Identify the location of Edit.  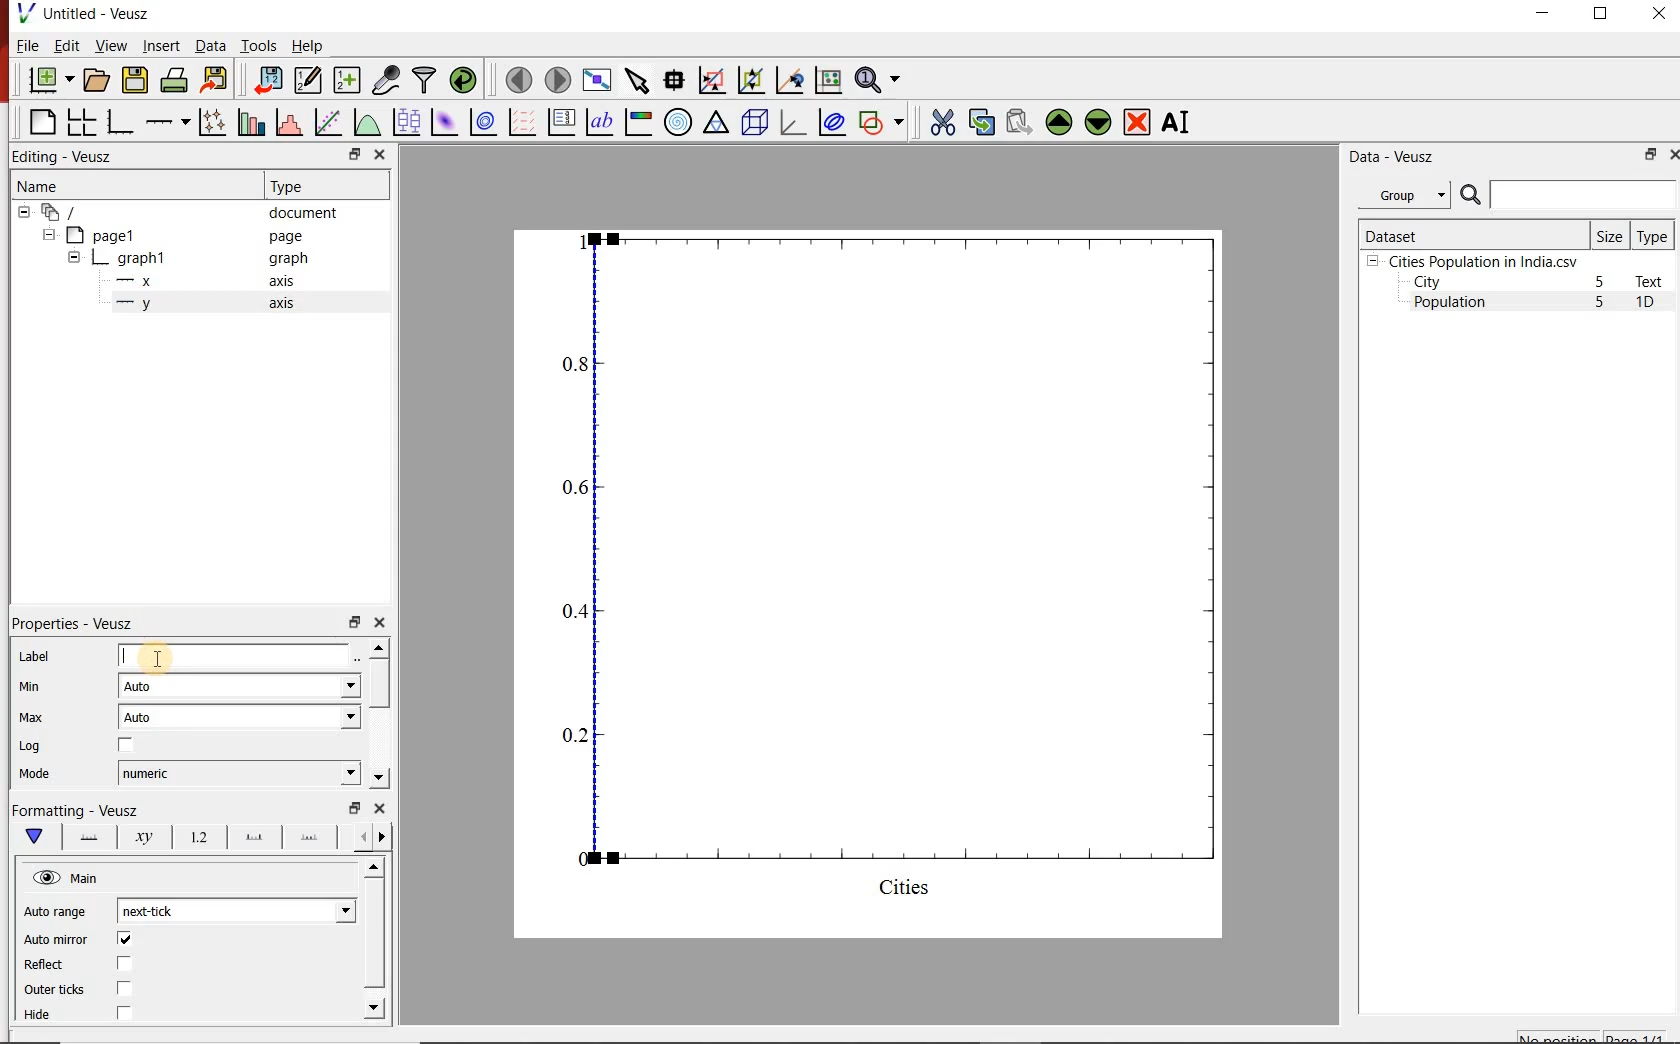
(65, 46).